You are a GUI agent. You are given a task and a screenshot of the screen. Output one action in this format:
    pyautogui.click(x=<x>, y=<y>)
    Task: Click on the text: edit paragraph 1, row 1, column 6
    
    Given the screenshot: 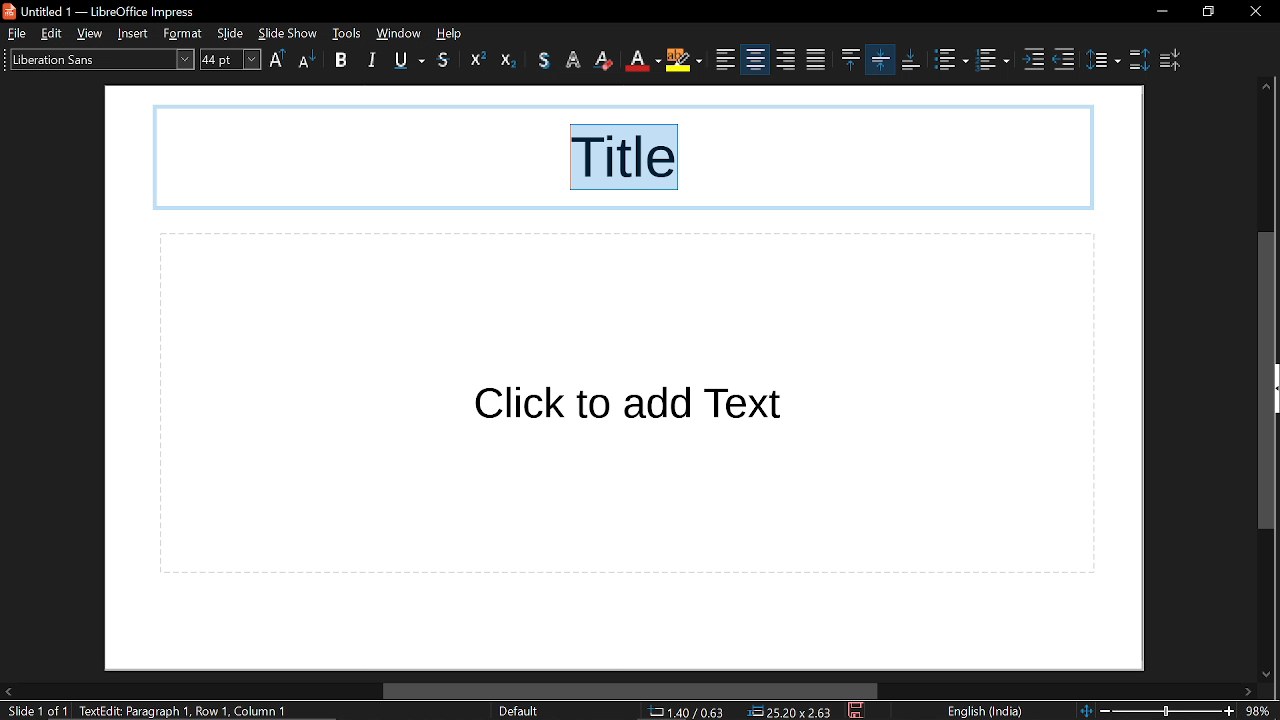 What is the action you would take?
    pyautogui.click(x=191, y=711)
    